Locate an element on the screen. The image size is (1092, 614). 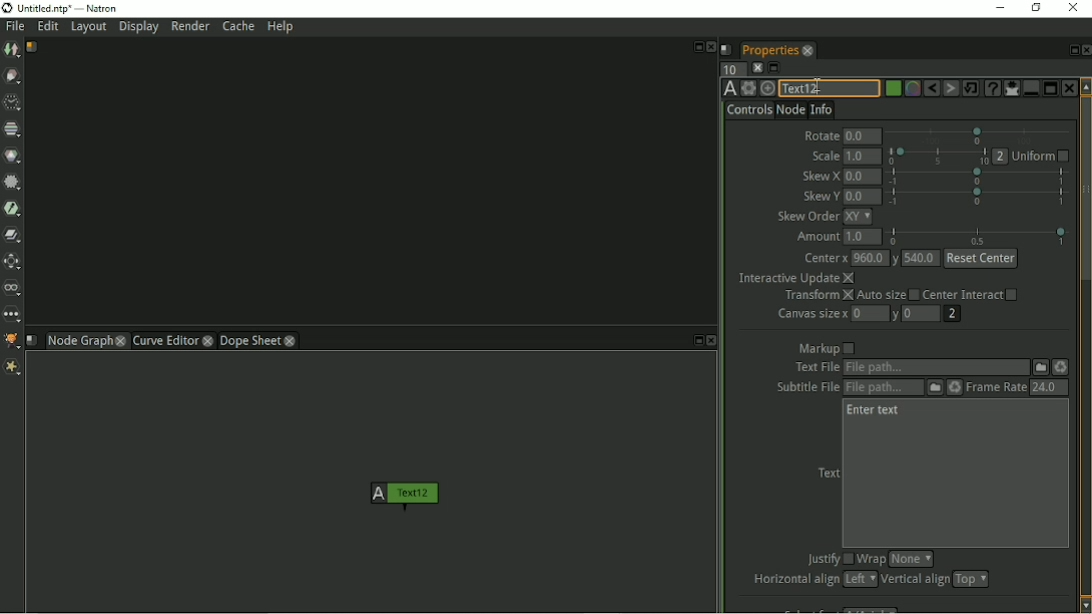
Maximize is located at coordinates (1050, 87).